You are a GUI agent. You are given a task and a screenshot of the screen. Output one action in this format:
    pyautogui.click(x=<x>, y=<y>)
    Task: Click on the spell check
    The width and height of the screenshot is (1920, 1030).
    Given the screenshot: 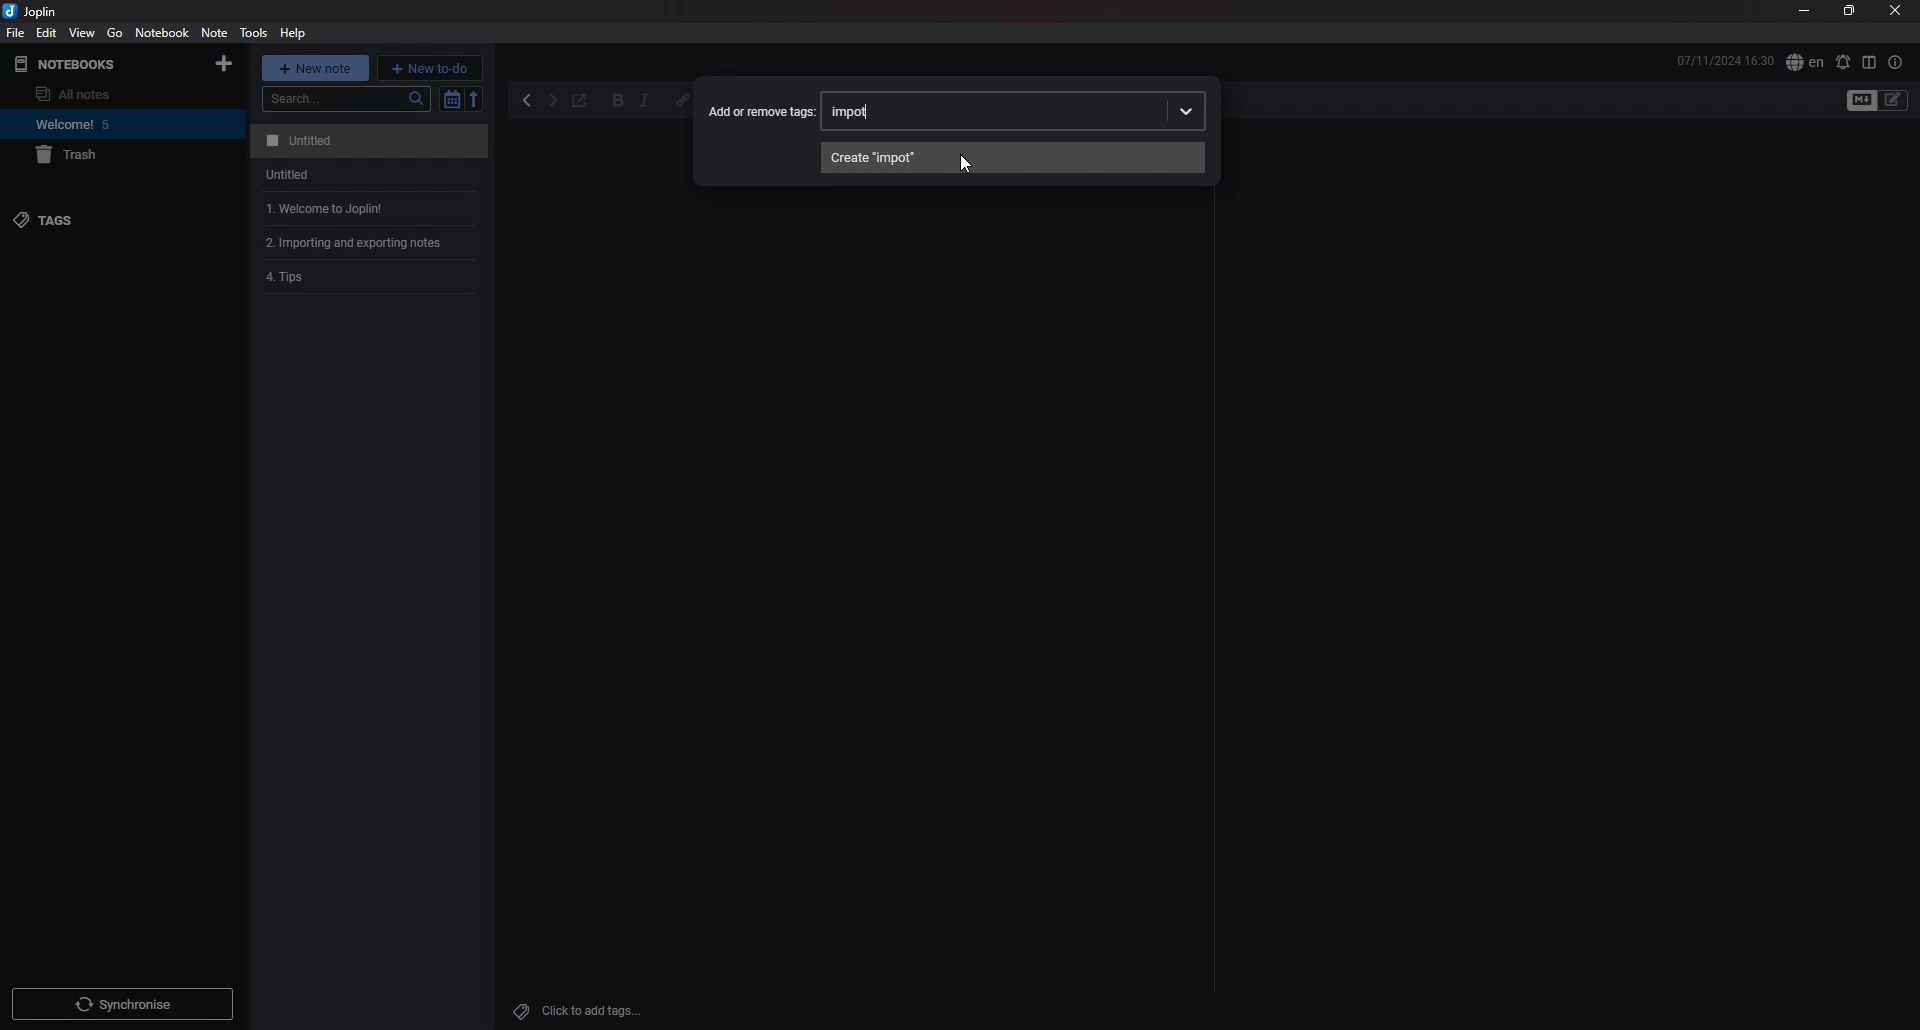 What is the action you would take?
    pyautogui.click(x=1842, y=62)
    